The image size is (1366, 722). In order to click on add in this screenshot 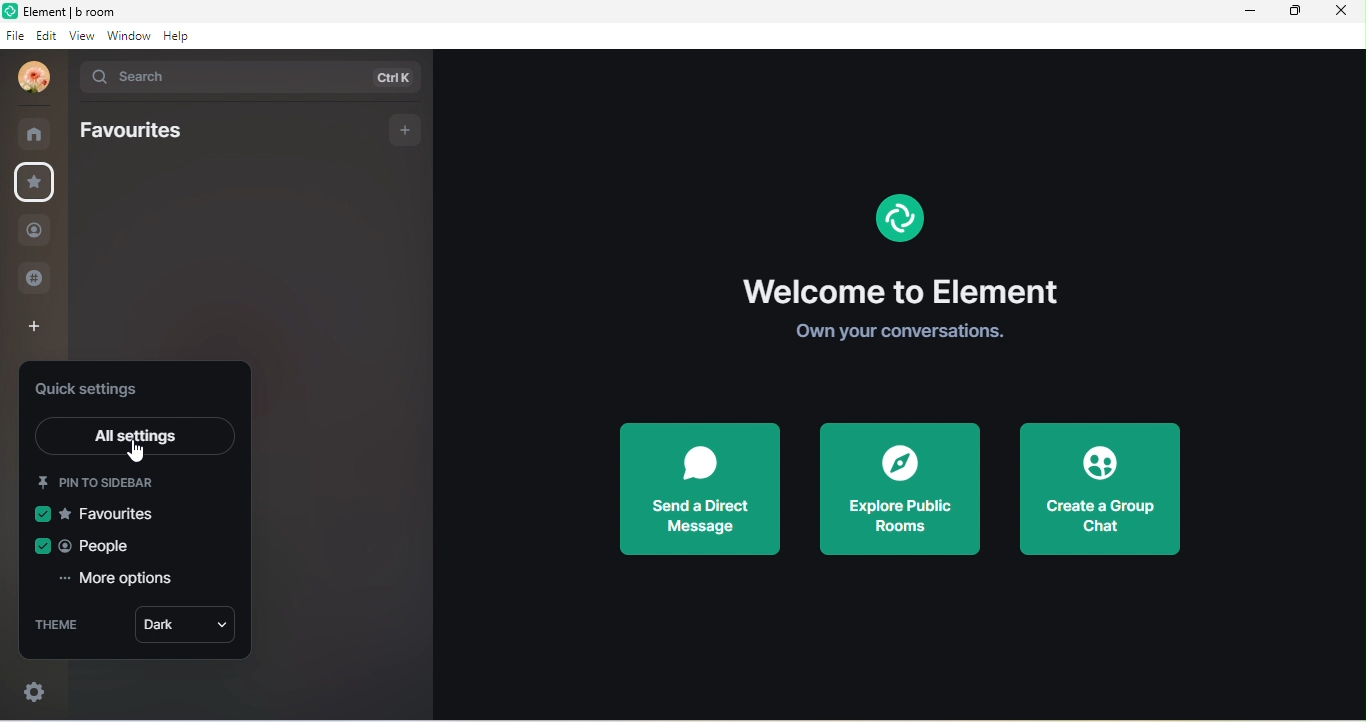, I will do `click(405, 131)`.